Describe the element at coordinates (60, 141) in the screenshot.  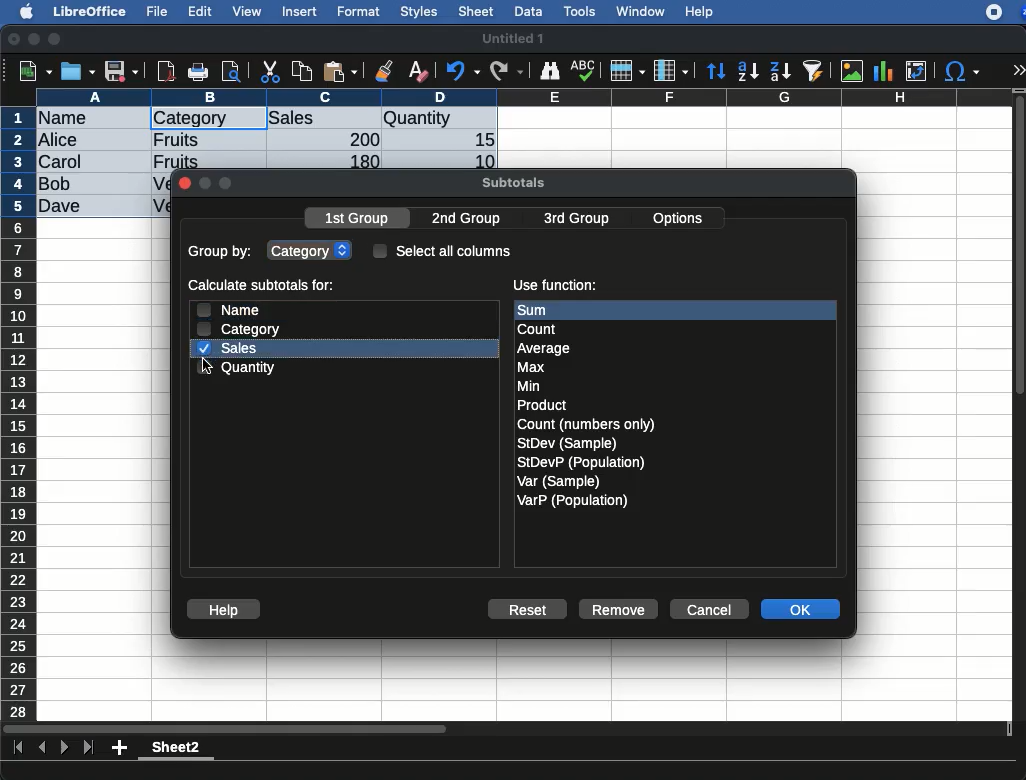
I see `Alice` at that location.